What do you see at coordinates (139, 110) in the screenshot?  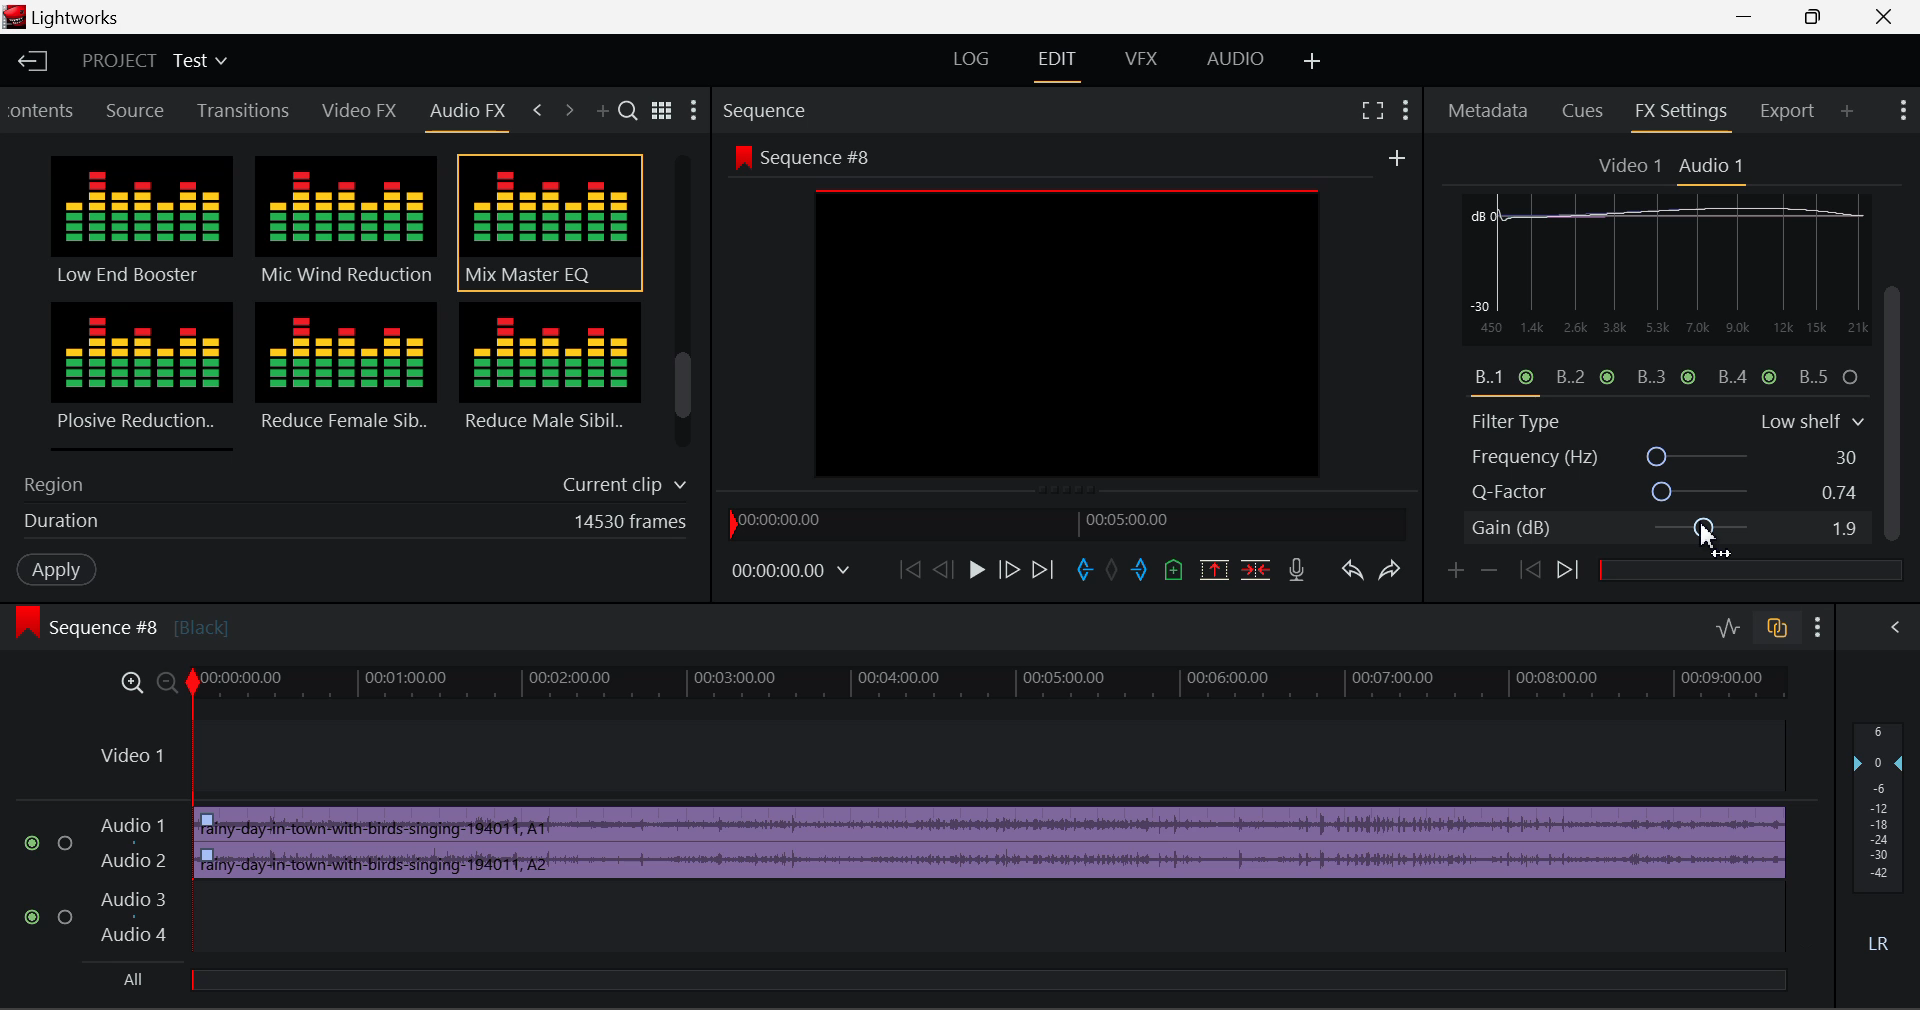 I see `Source` at bounding box center [139, 110].